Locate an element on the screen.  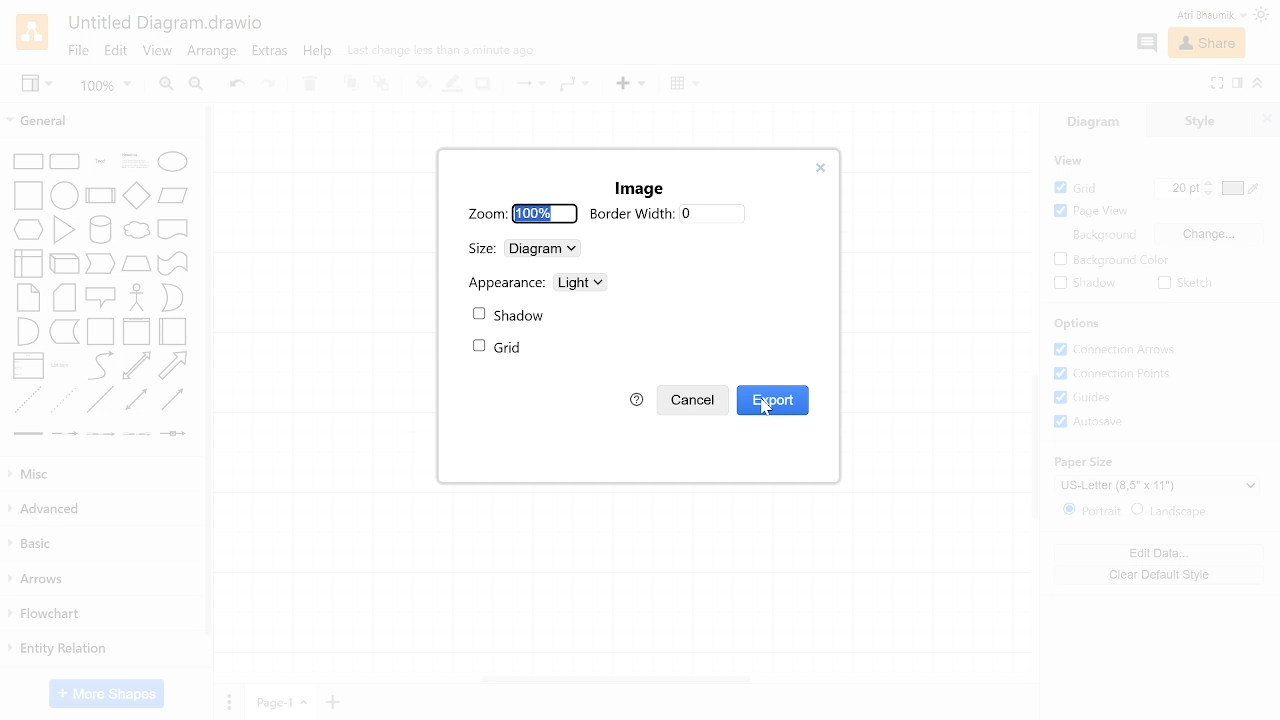
Arrows is located at coordinates (45, 579).